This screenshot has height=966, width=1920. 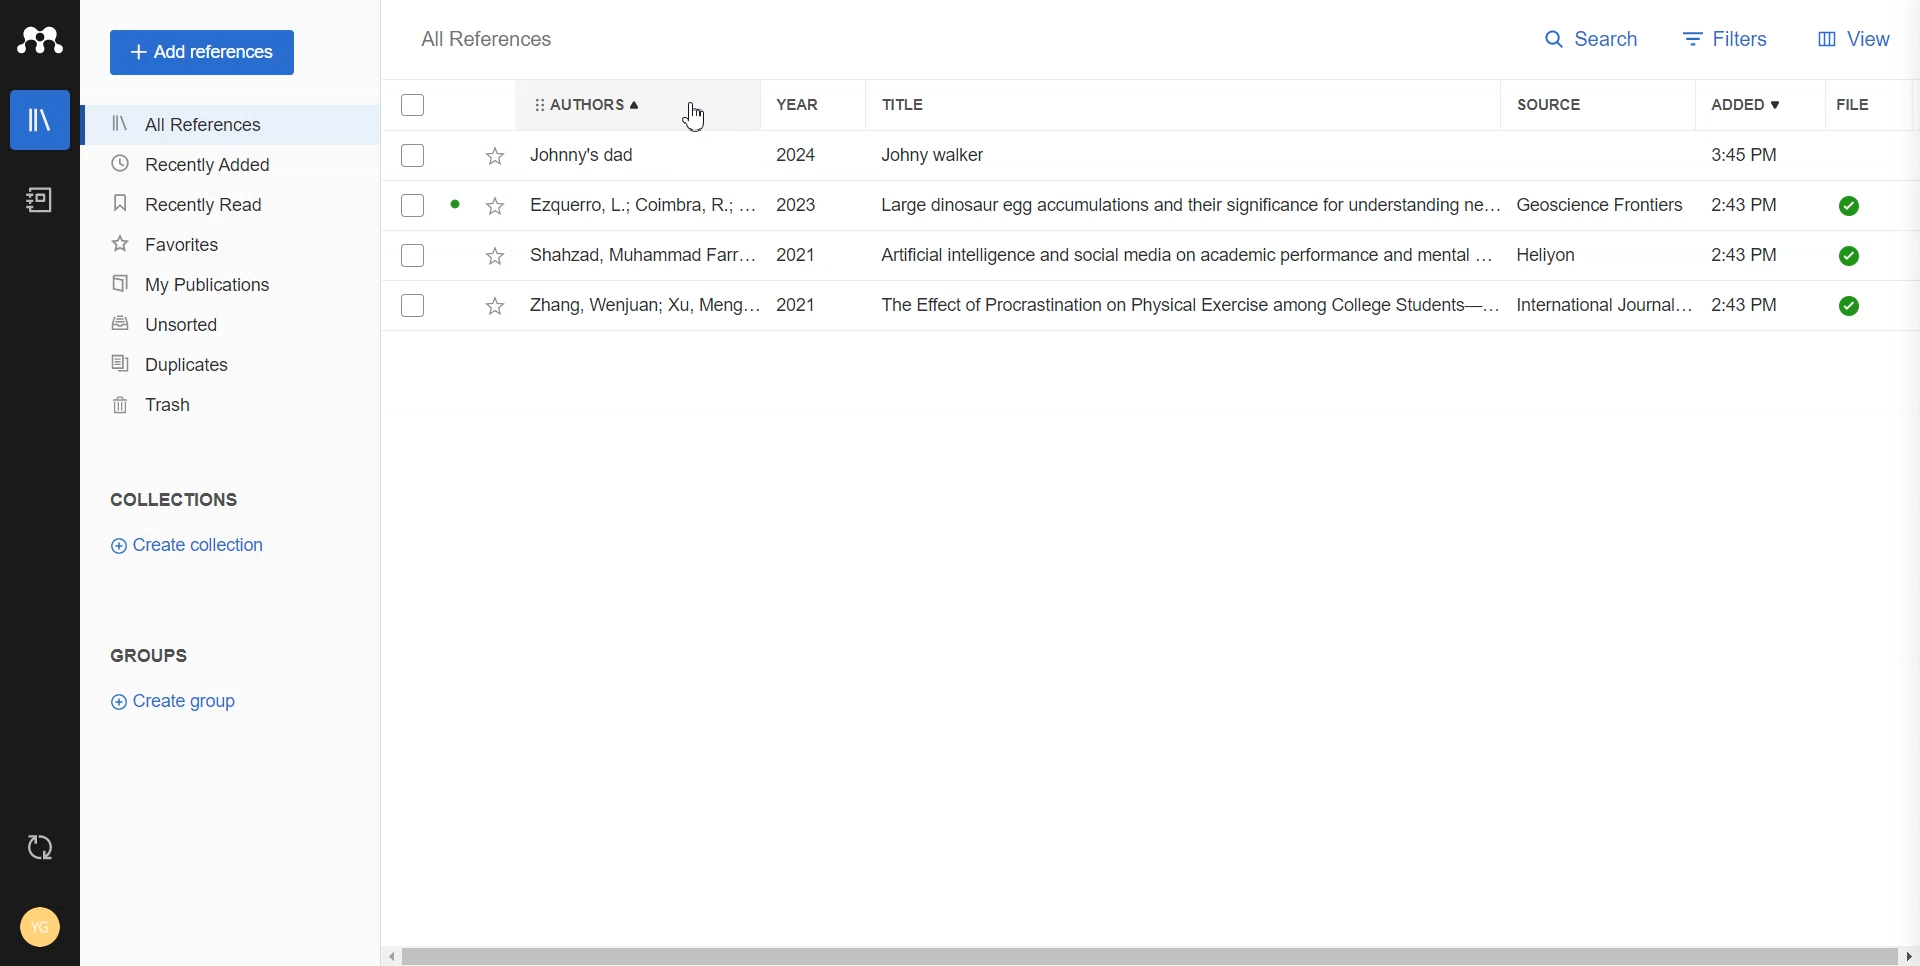 I want to click on Notebook, so click(x=40, y=198).